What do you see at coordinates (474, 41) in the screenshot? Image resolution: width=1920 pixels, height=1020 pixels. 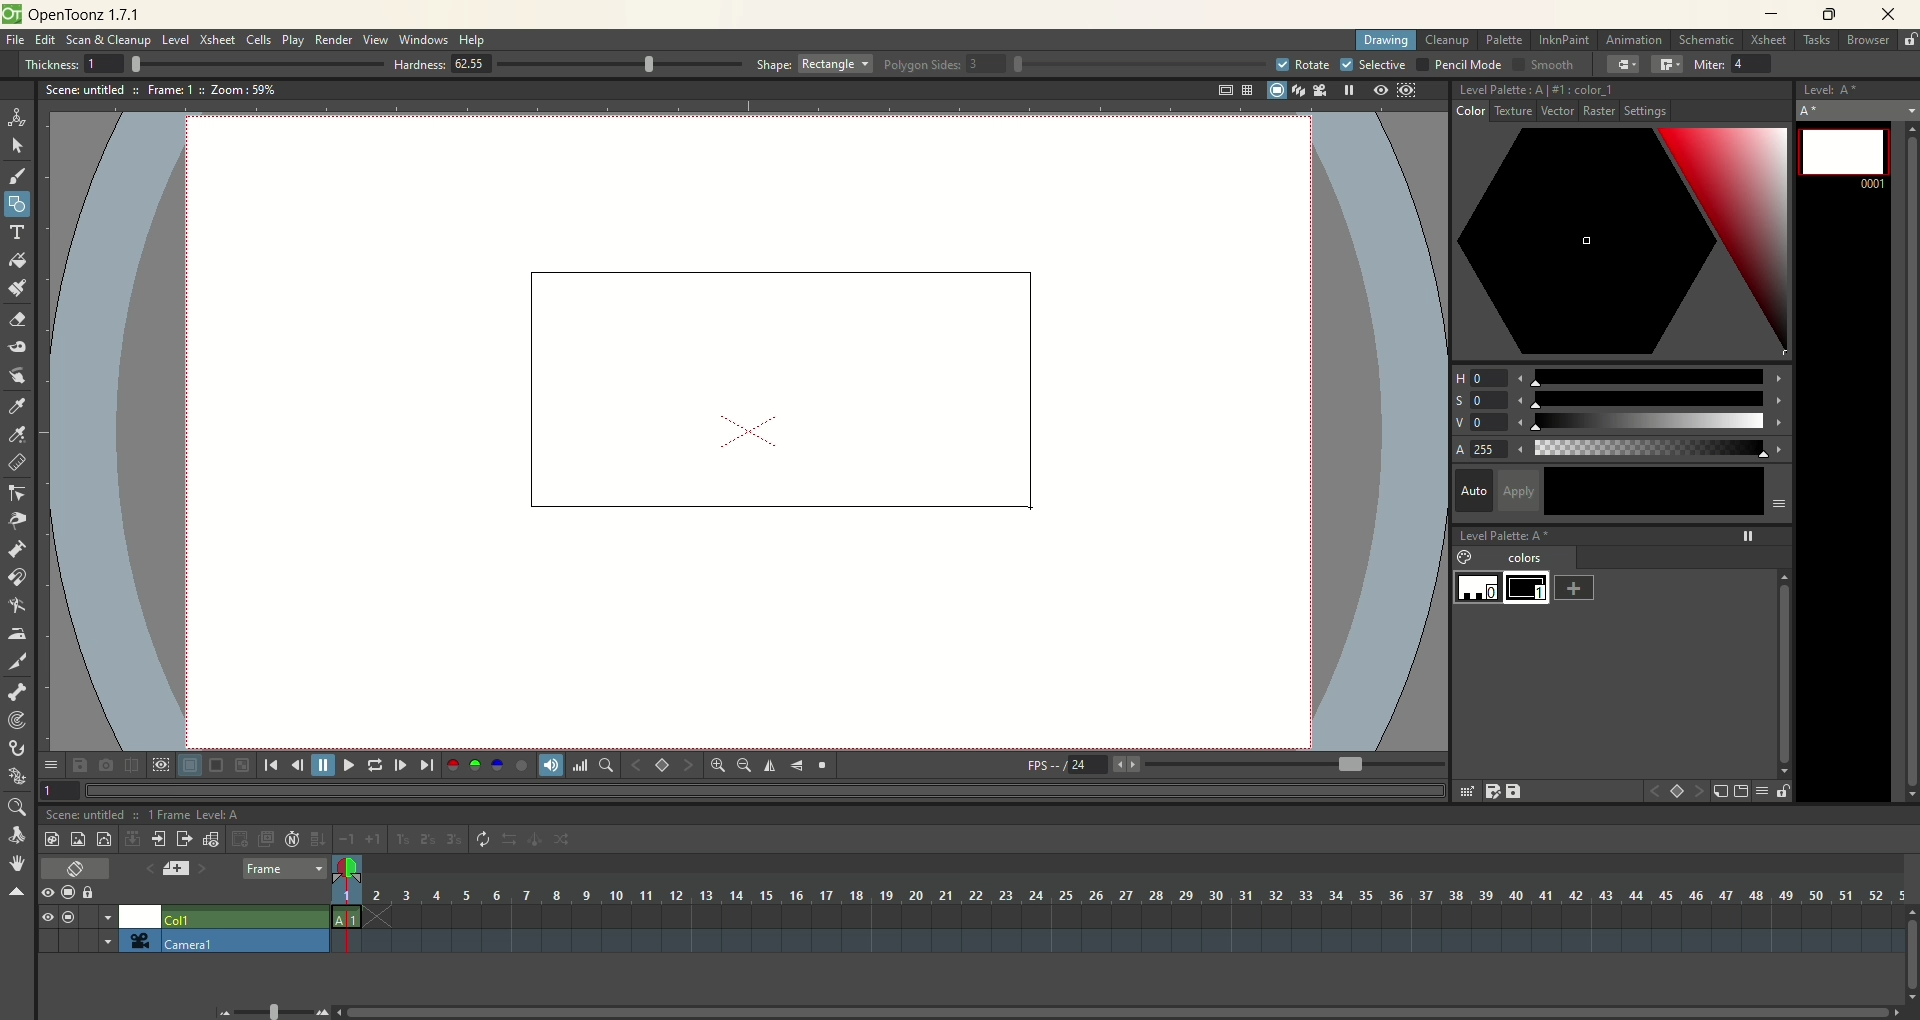 I see `help` at bounding box center [474, 41].